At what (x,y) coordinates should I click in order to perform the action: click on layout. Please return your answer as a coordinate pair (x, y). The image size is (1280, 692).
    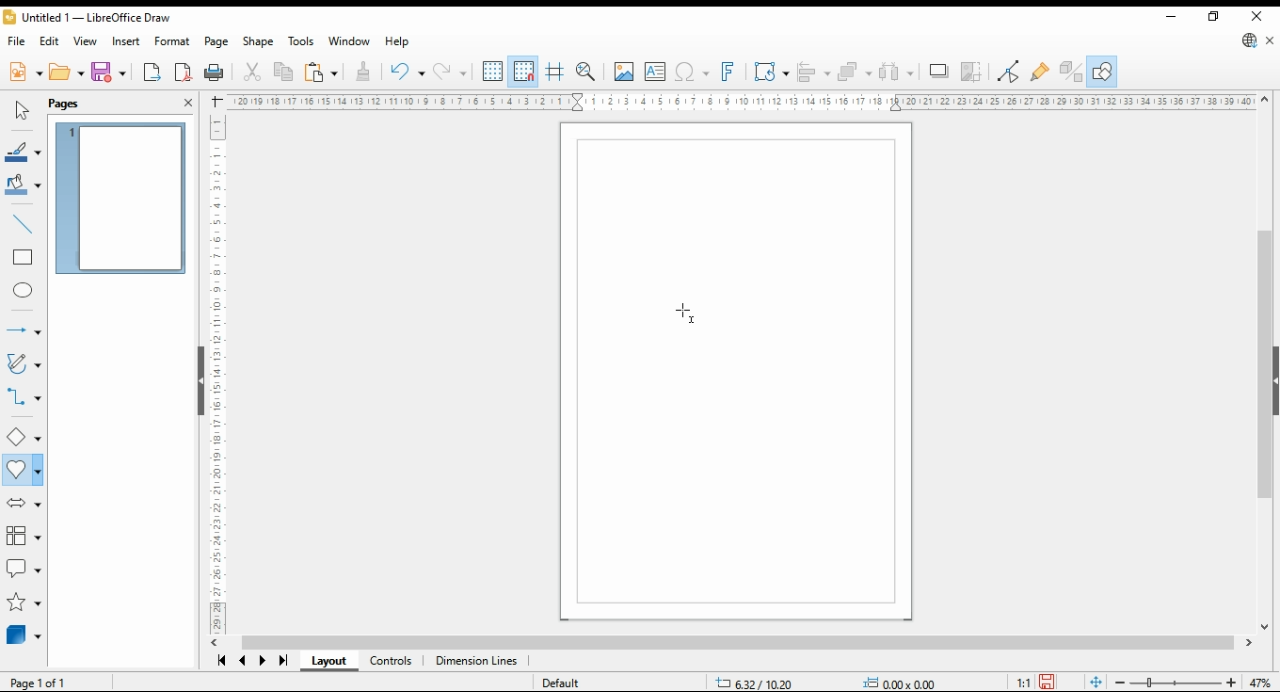
    Looking at the image, I should click on (326, 662).